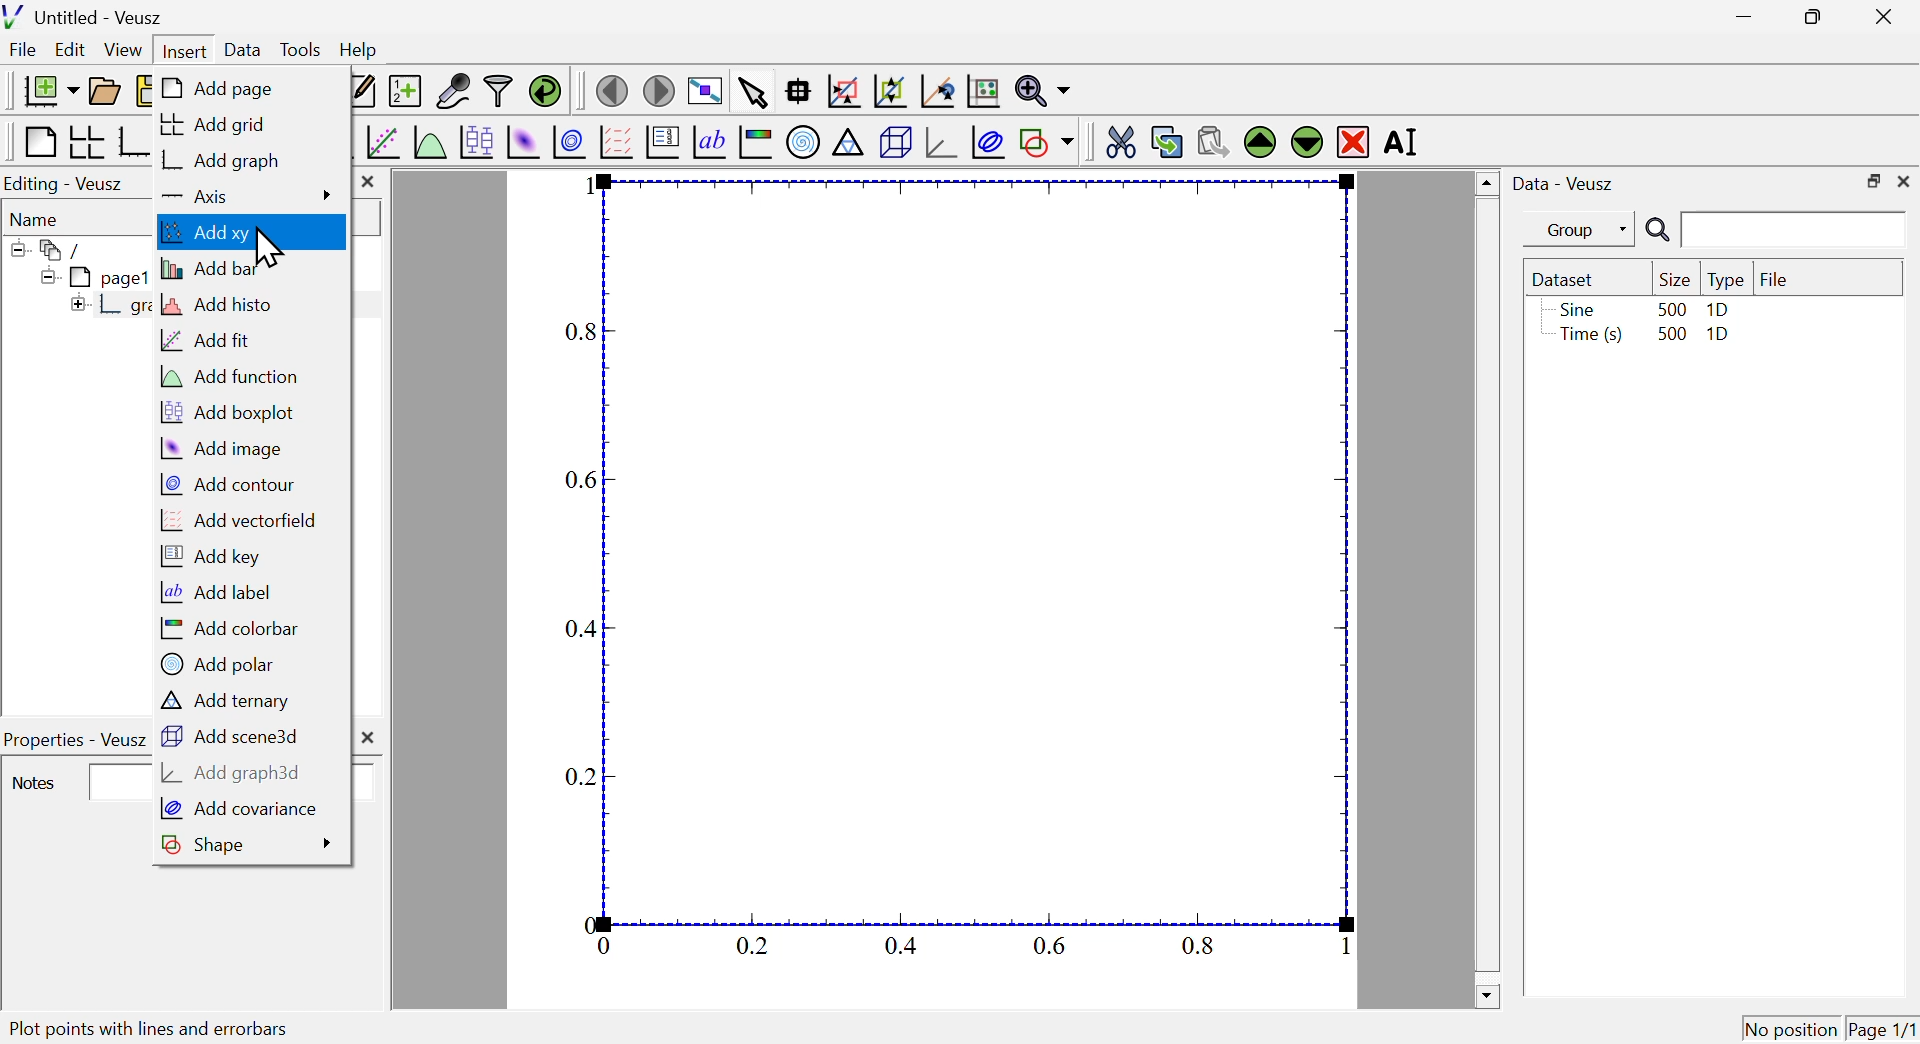  I want to click on Add polar, so click(219, 663).